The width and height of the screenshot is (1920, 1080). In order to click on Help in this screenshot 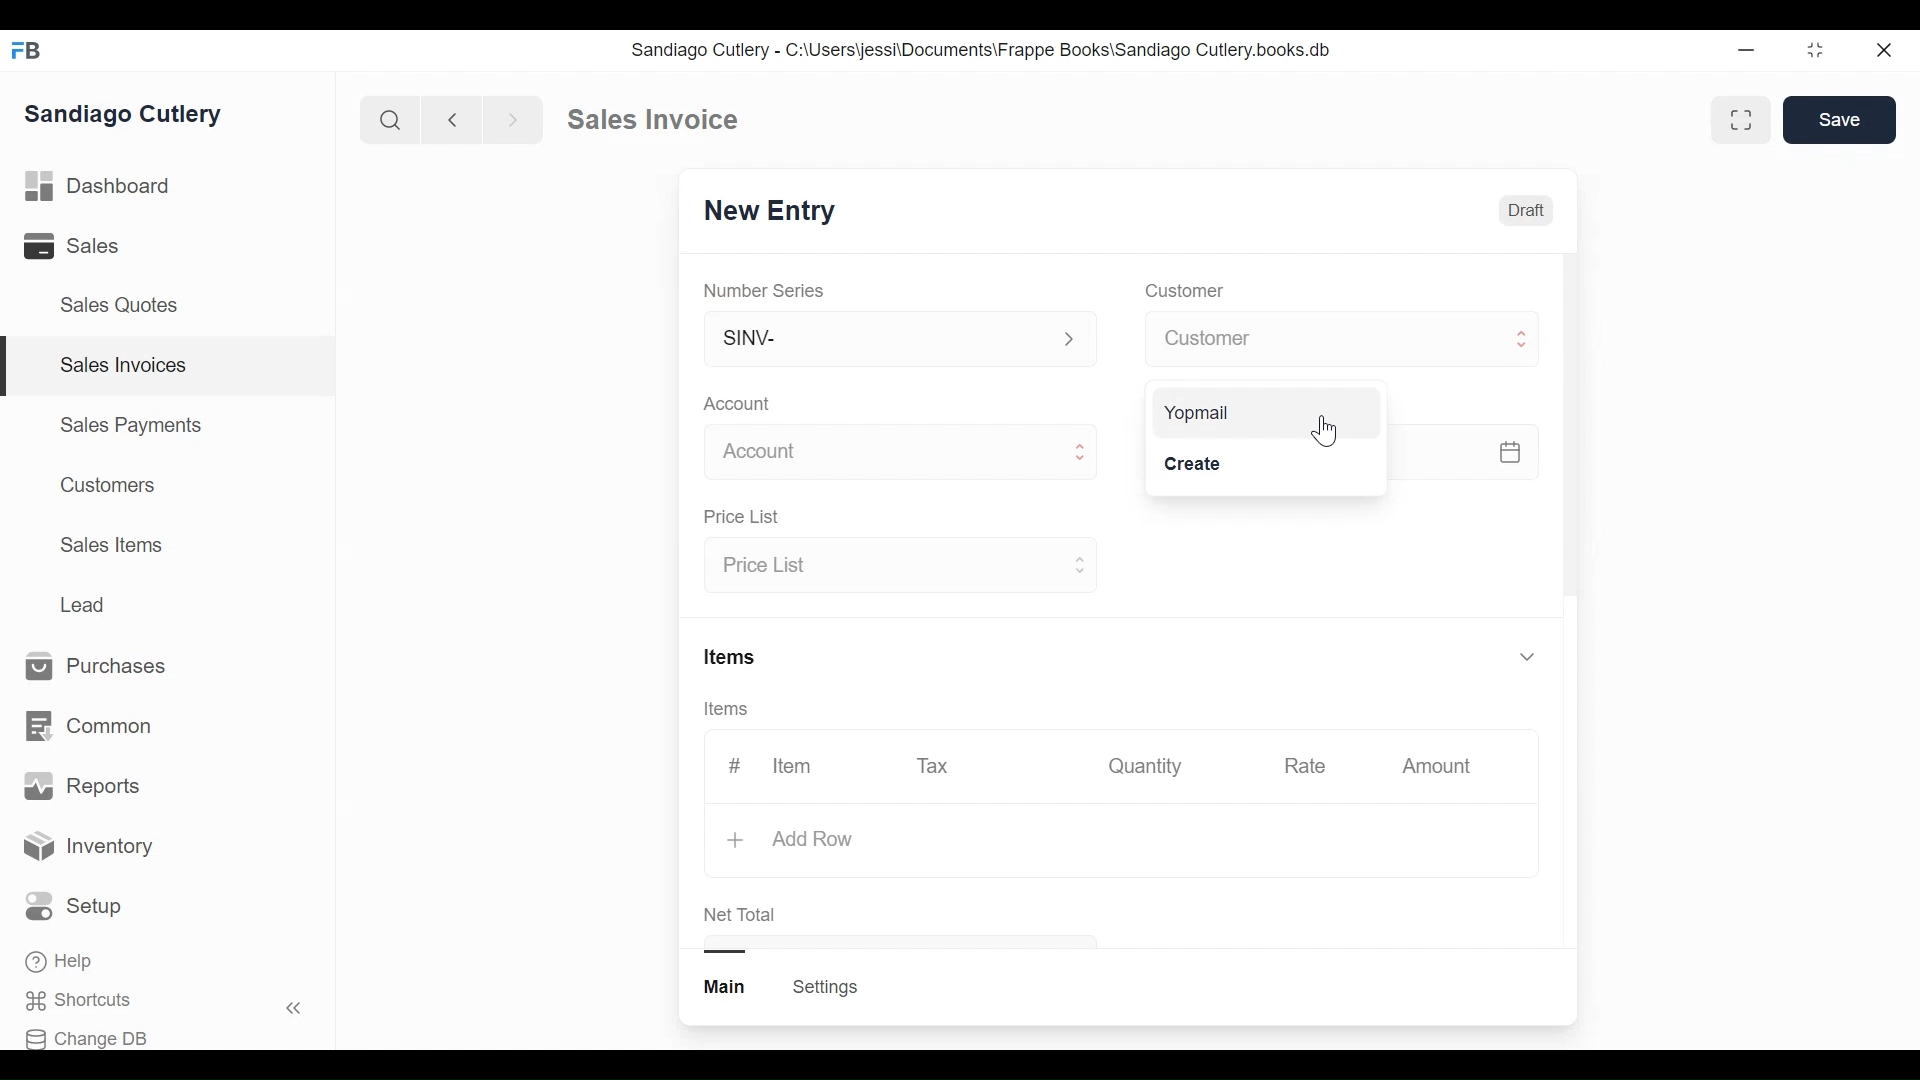, I will do `click(61, 961)`.